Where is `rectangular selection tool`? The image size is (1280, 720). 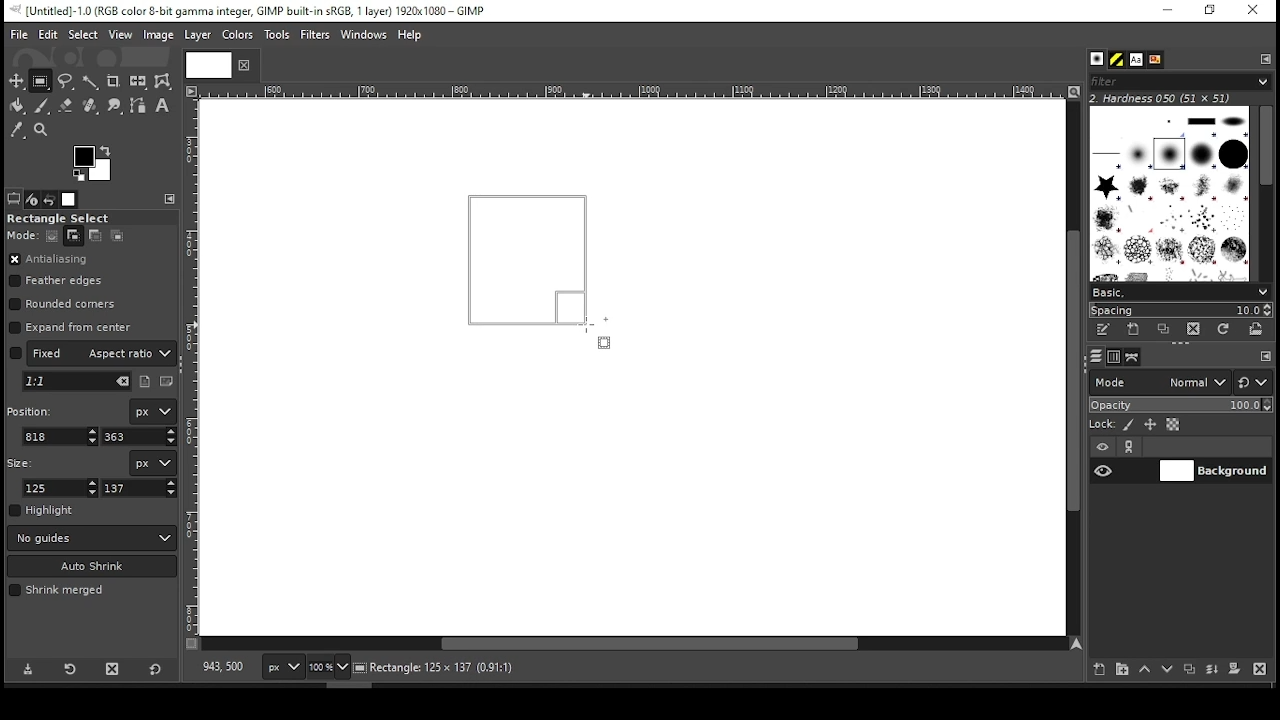 rectangular selection tool is located at coordinates (43, 81).